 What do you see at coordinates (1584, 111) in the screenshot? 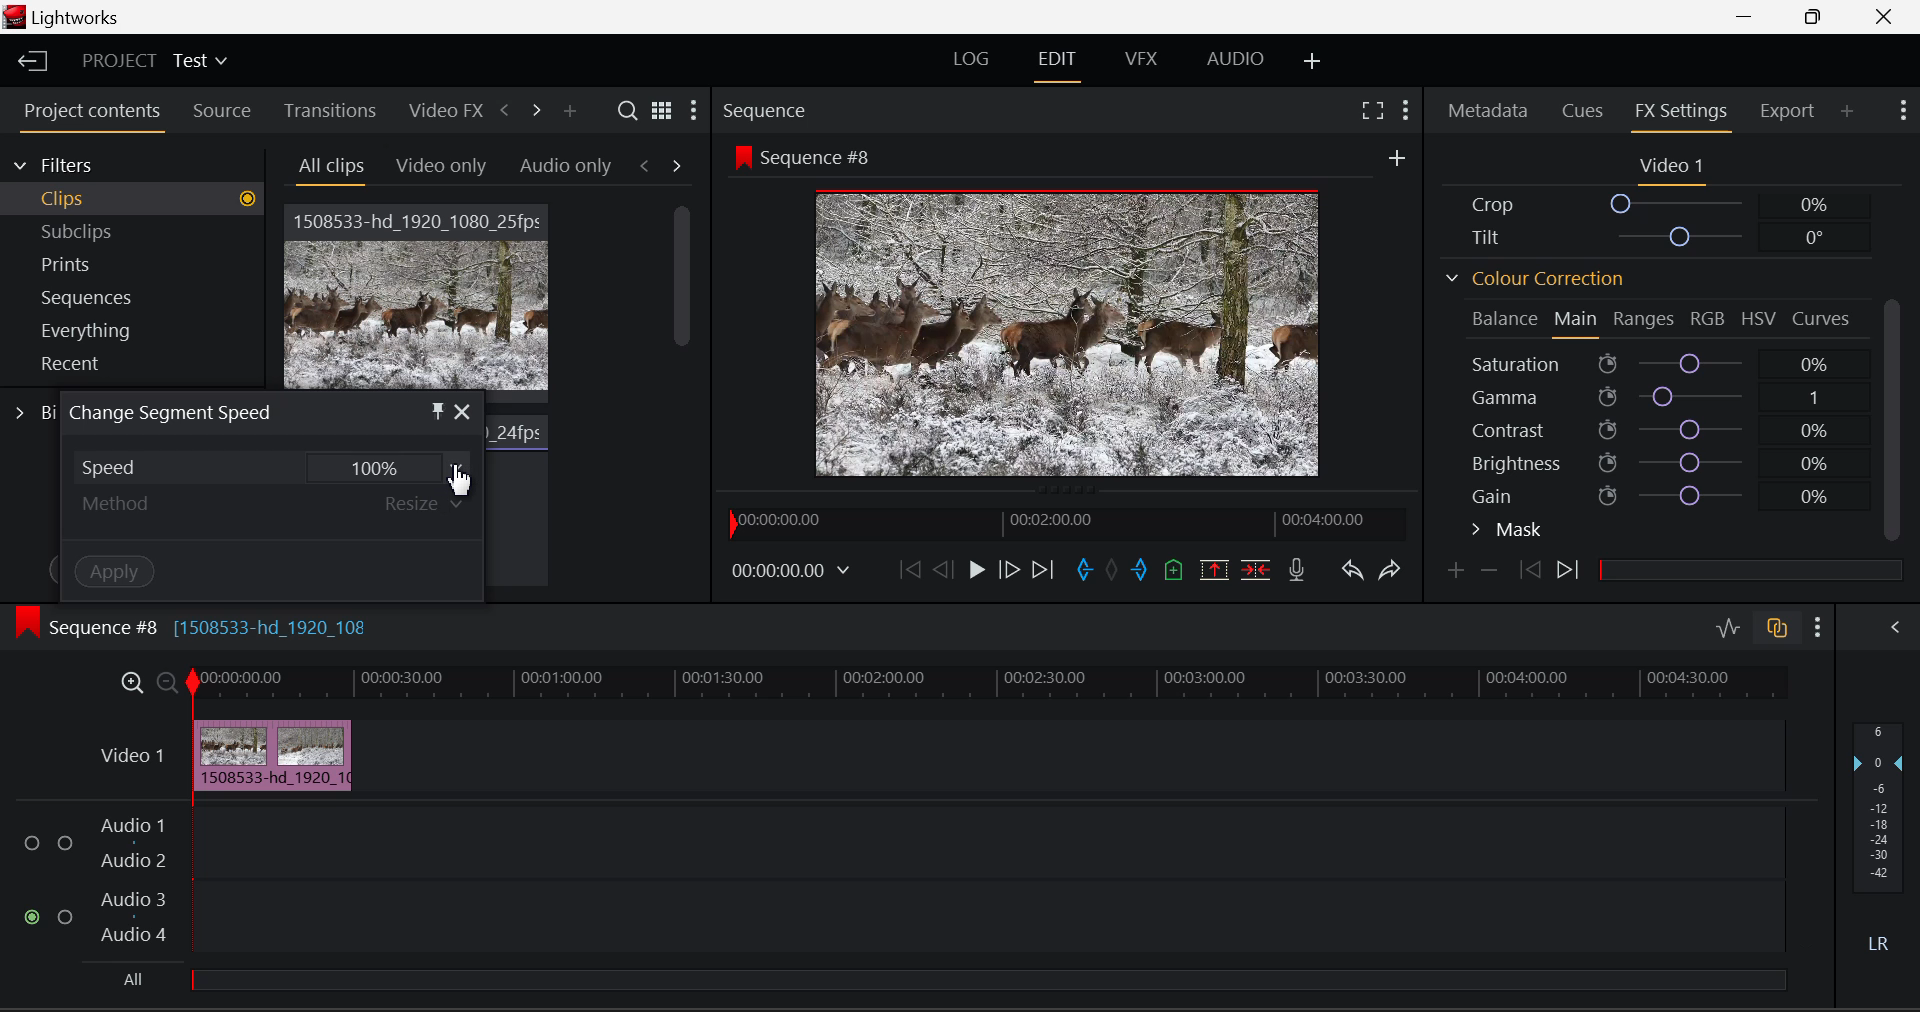
I see `Cues` at bounding box center [1584, 111].